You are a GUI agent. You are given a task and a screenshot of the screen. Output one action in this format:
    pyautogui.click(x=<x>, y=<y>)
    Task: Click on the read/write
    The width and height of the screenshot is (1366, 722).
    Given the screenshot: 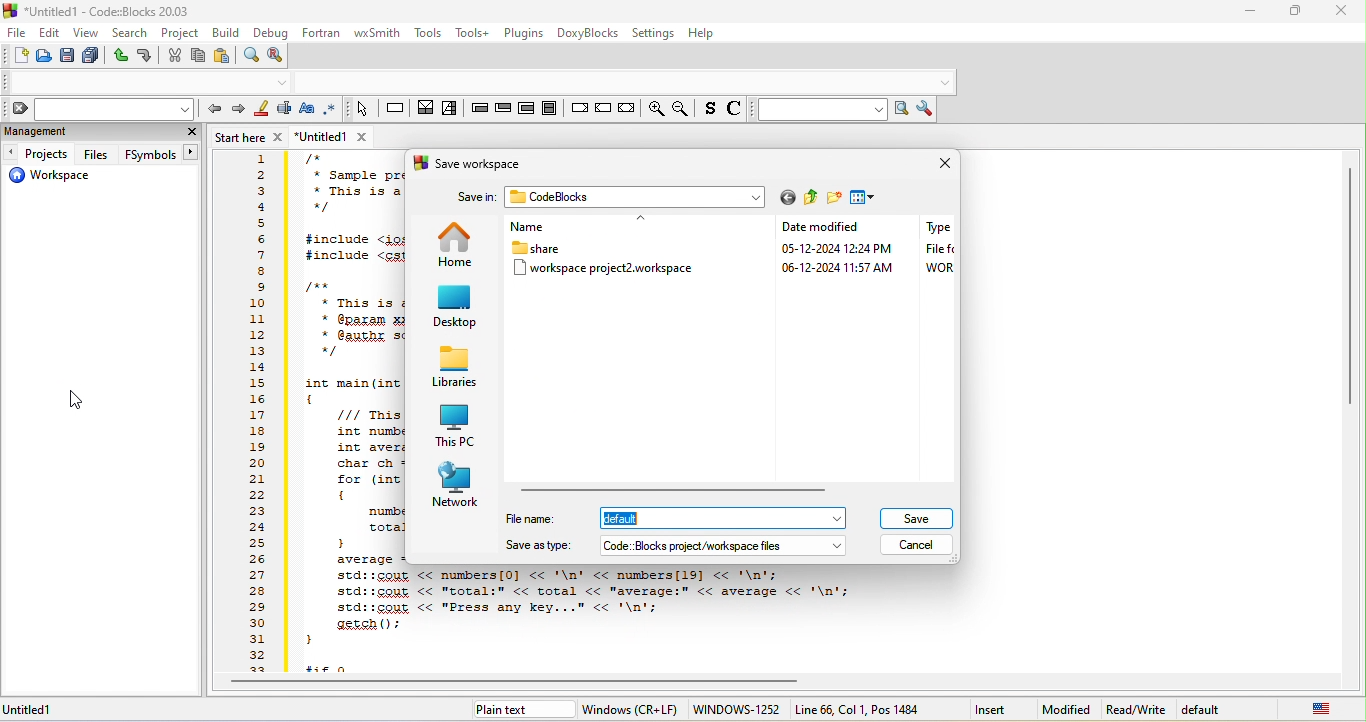 What is the action you would take?
    pyautogui.click(x=1136, y=710)
    